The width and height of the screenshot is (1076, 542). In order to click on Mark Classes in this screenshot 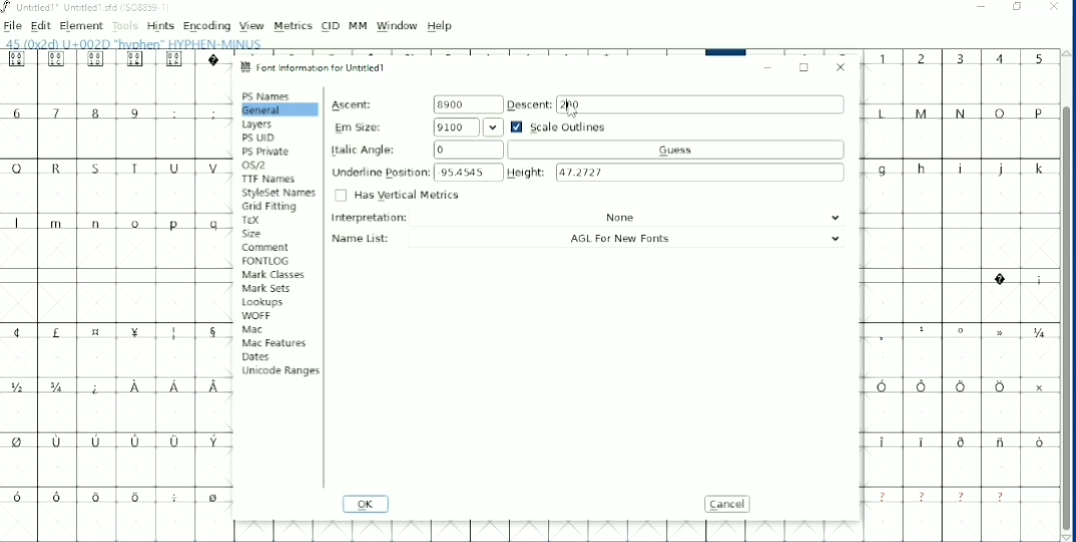, I will do `click(275, 274)`.